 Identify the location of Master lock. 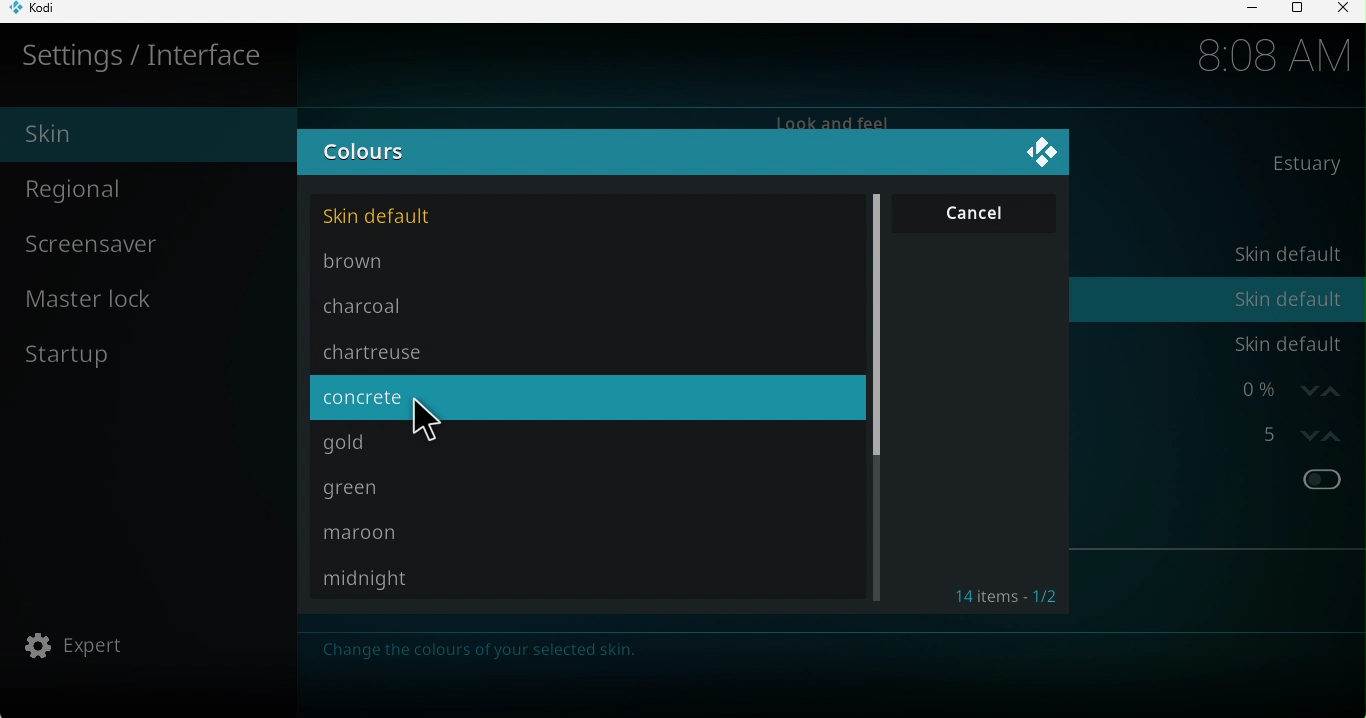
(102, 298).